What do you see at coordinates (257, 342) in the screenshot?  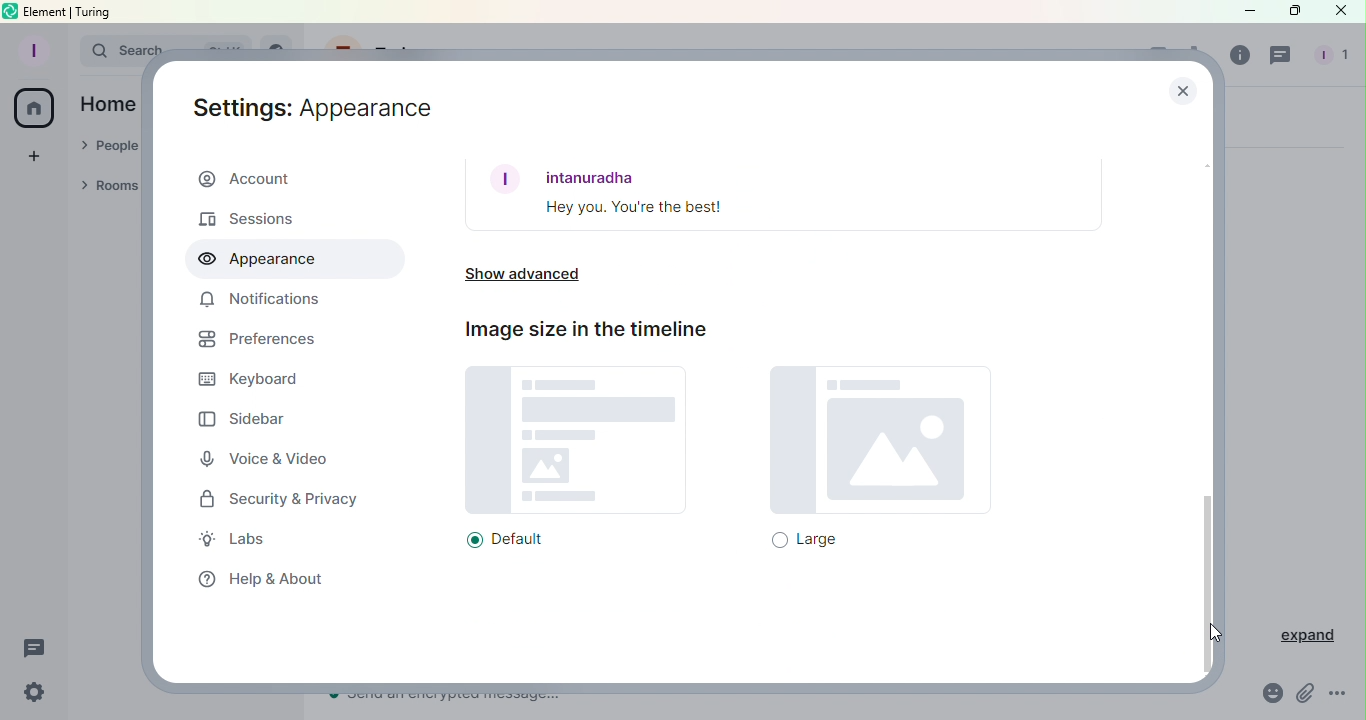 I see `Preferences` at bounding box center [257, 342].